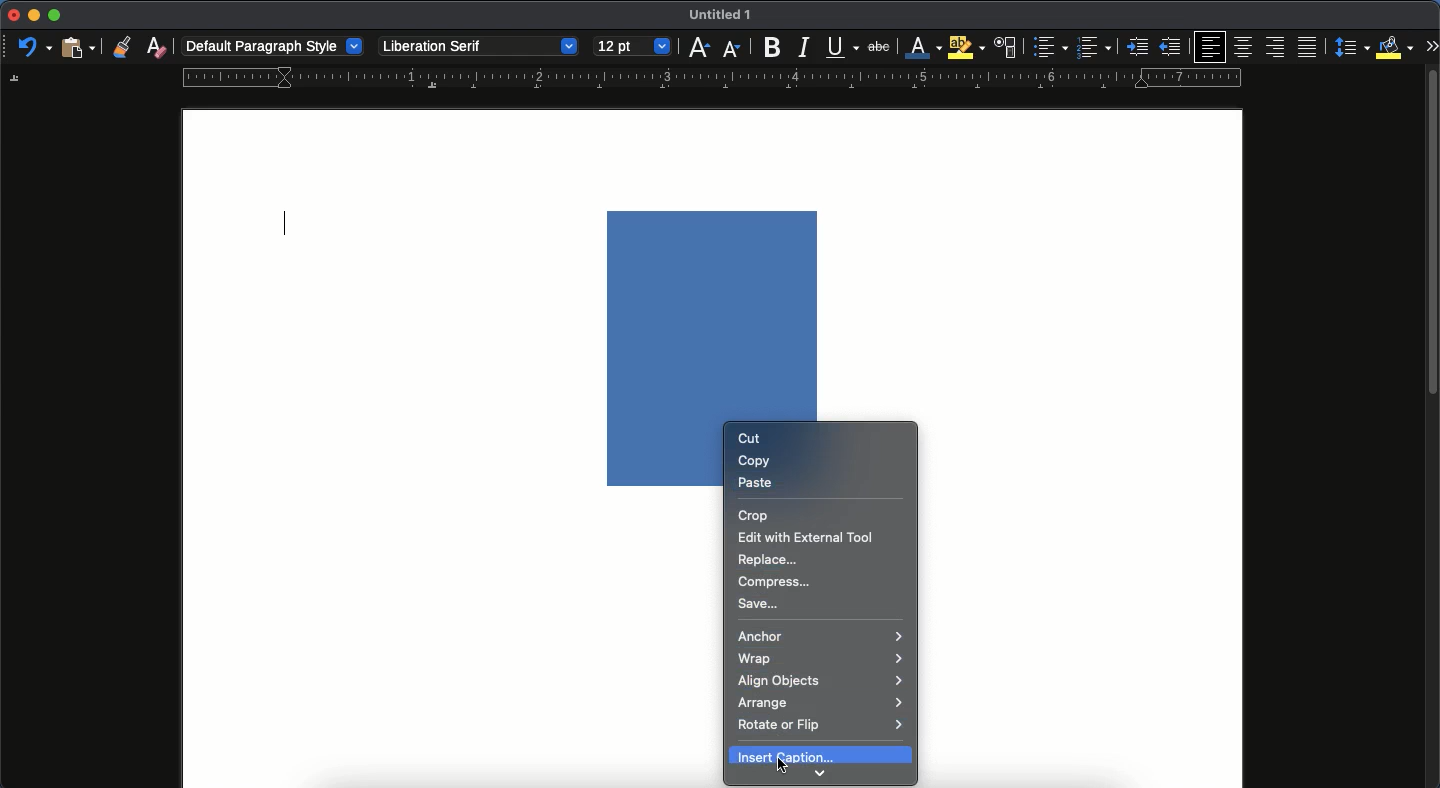  I want to click on align objects, so click(821, 680).